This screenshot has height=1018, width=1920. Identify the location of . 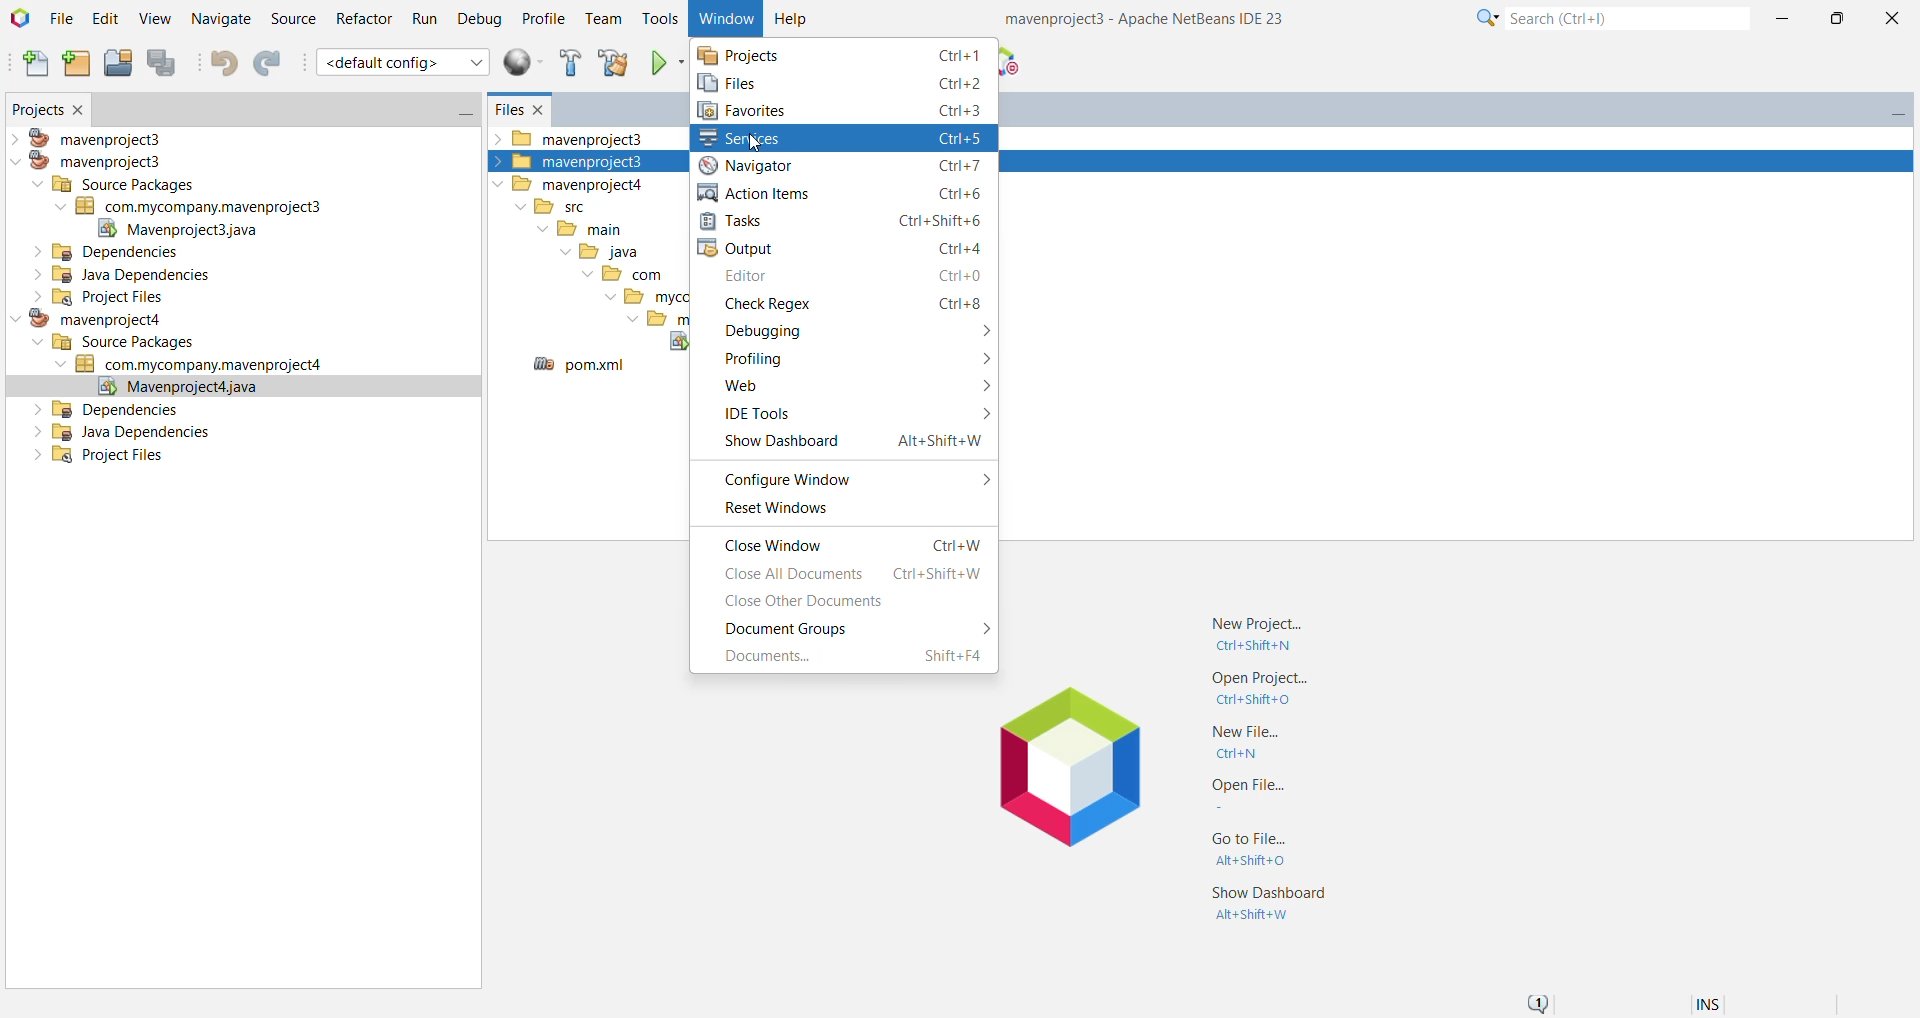
(848, 630).